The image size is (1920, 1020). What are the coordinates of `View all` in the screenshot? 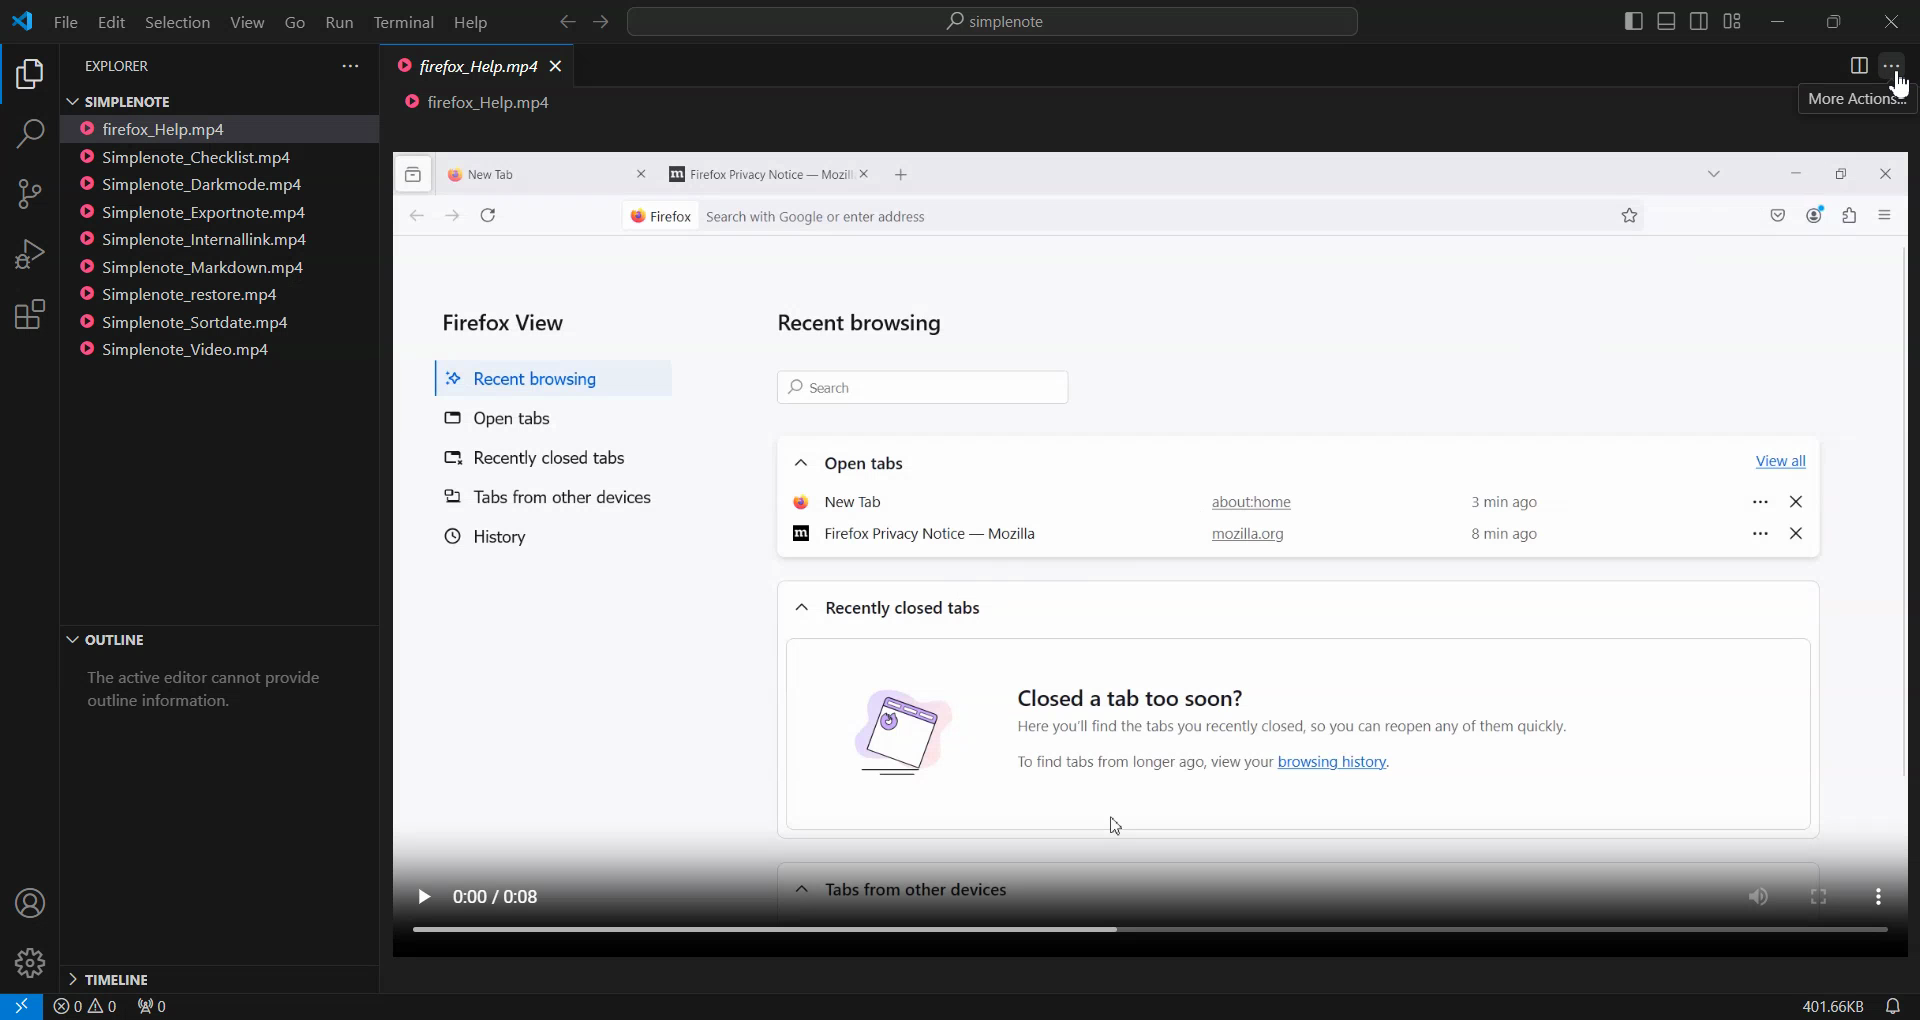 It's located at (1777, 457).